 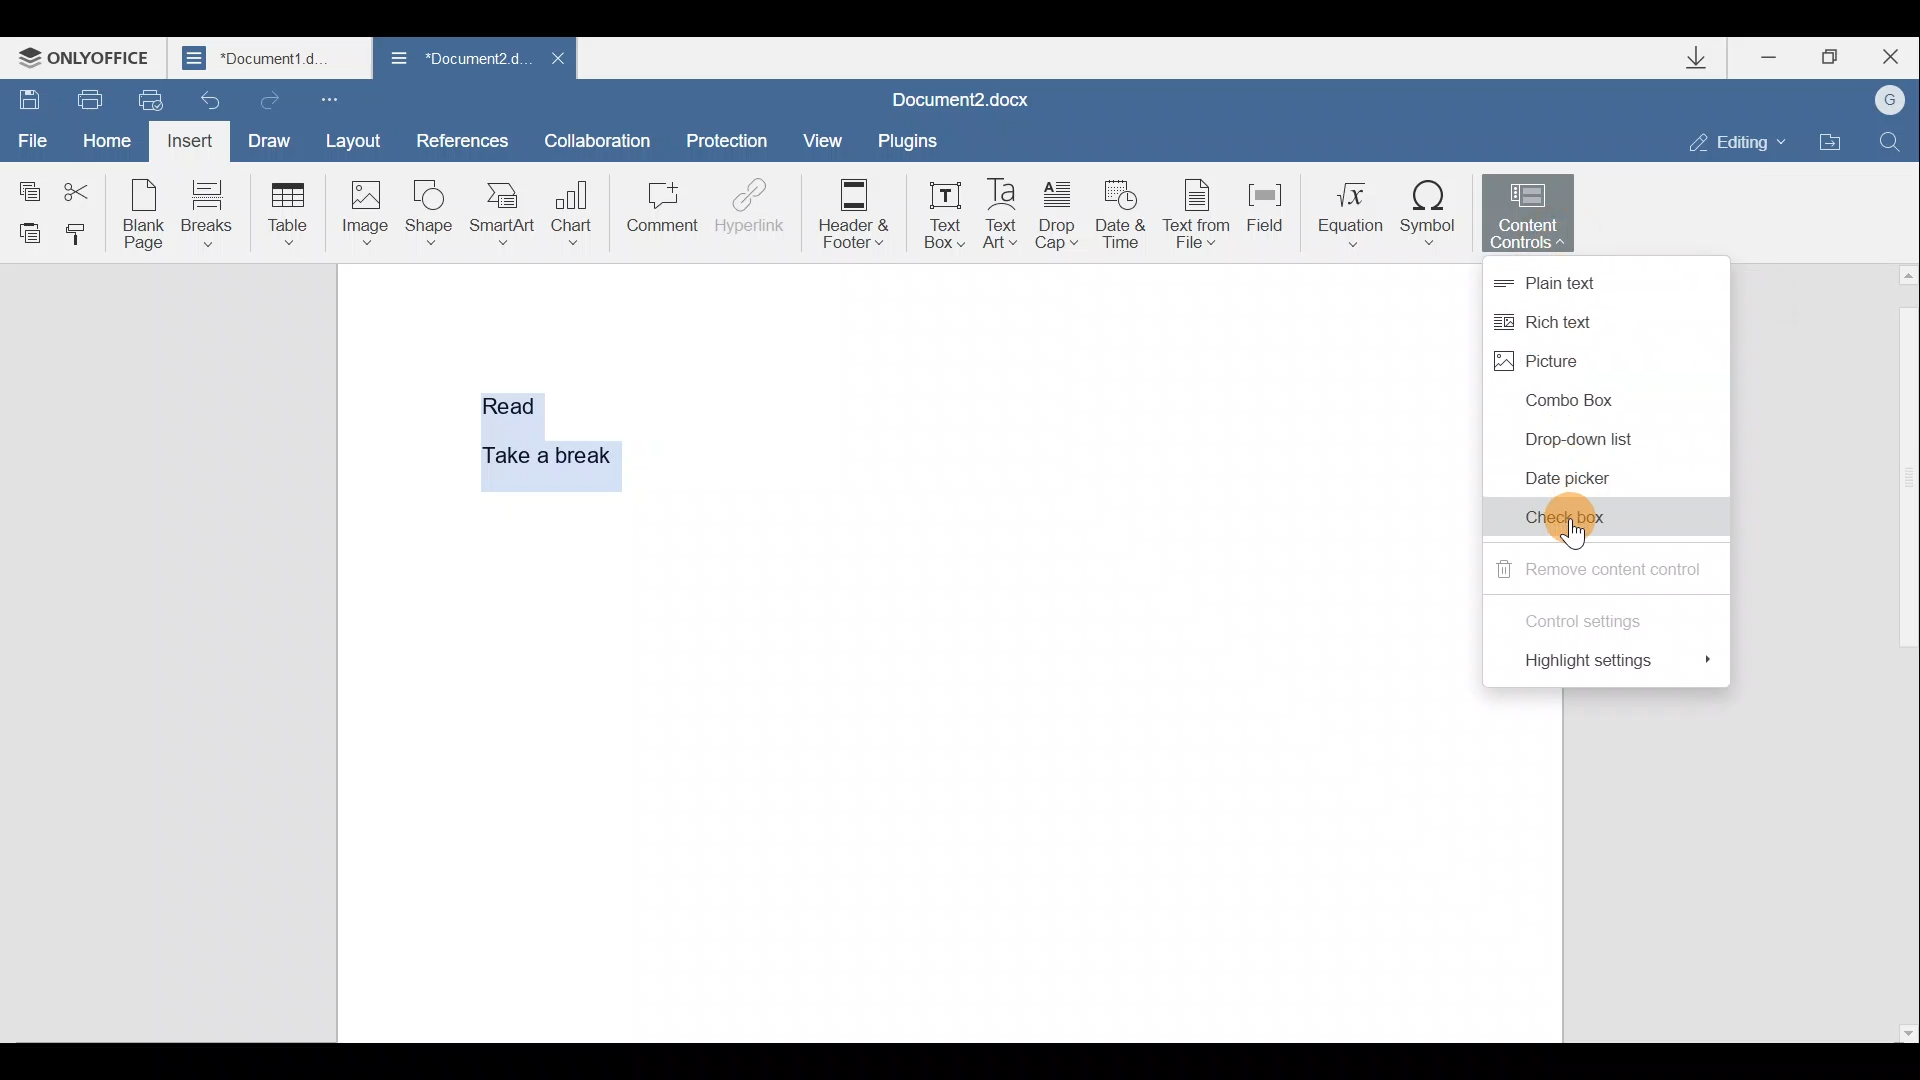 I want to click on Layout, so click(x=364, y=144).